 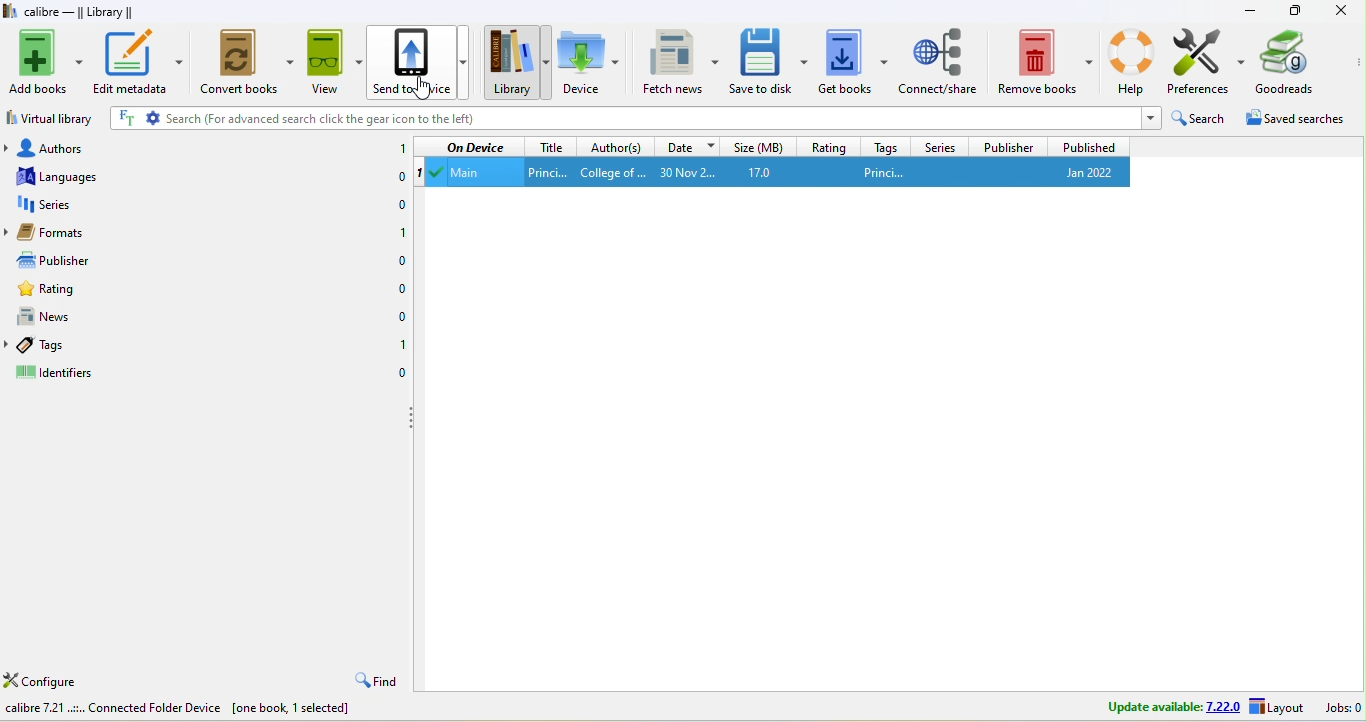 I want to click on 0, so click(x=390, y=175).